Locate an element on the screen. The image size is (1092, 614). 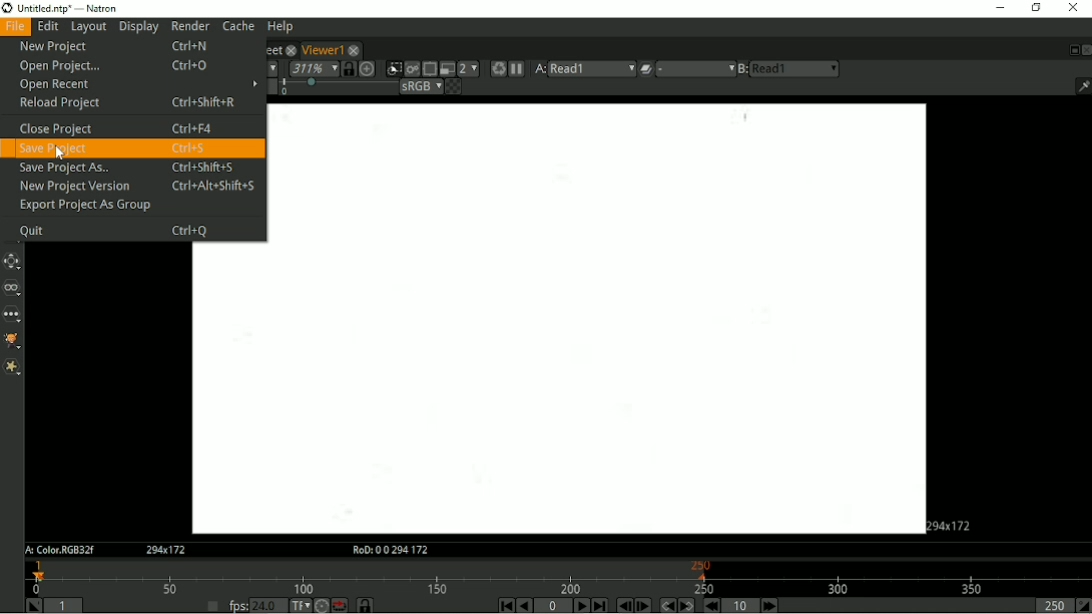
Play backward is located at coordinates (524, 605).